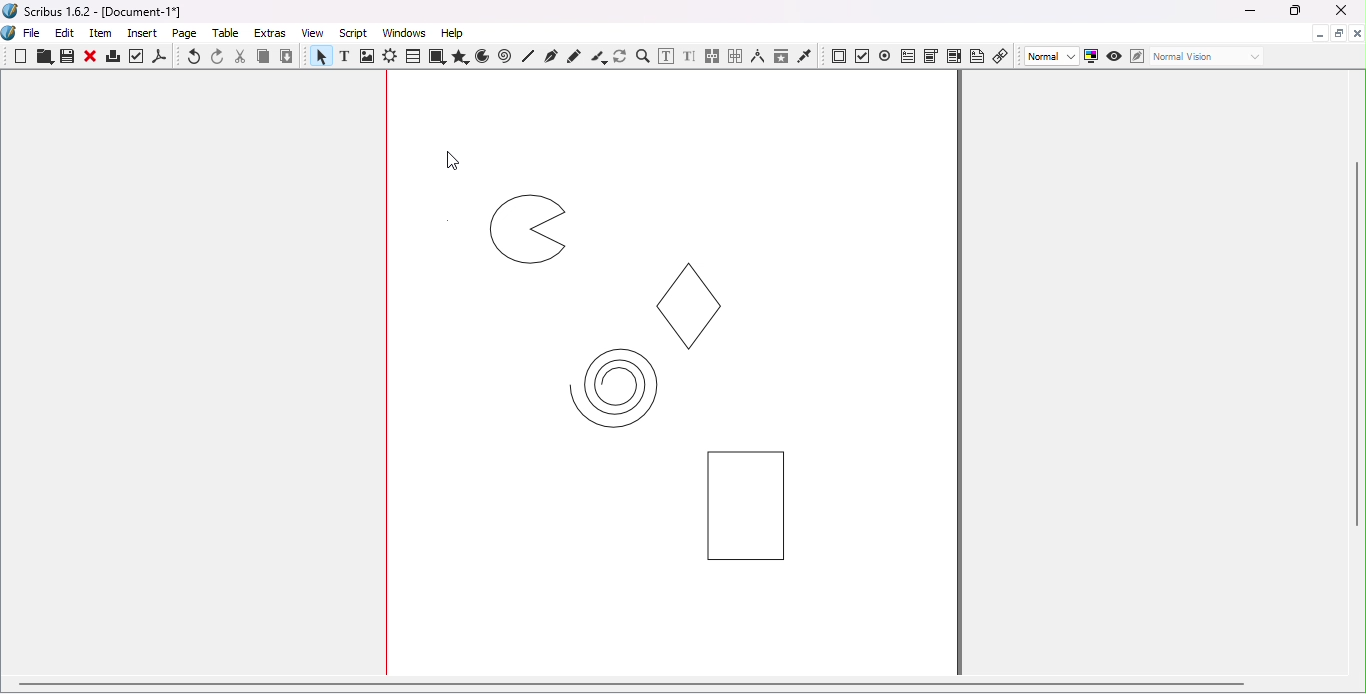  I want to click on Vertical scroll bar, so click(1358, 375).